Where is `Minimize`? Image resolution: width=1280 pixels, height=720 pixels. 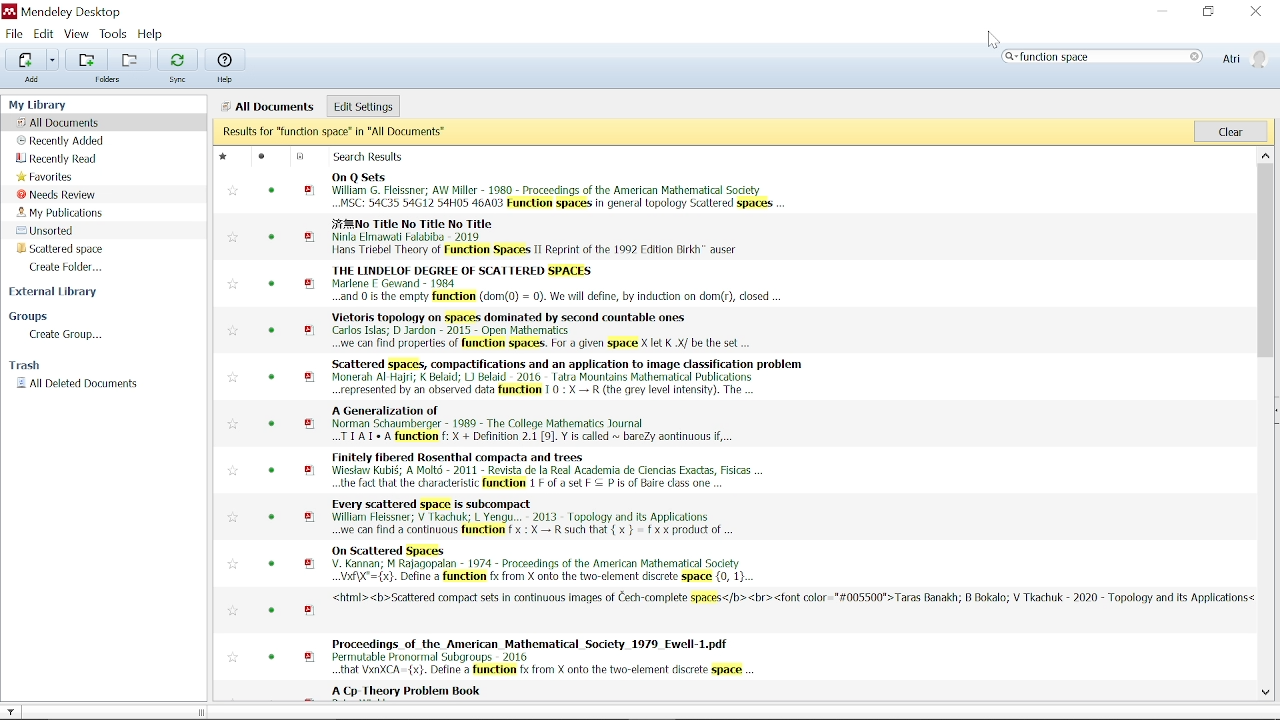 Minimize is located at coordinates (1158, 10).